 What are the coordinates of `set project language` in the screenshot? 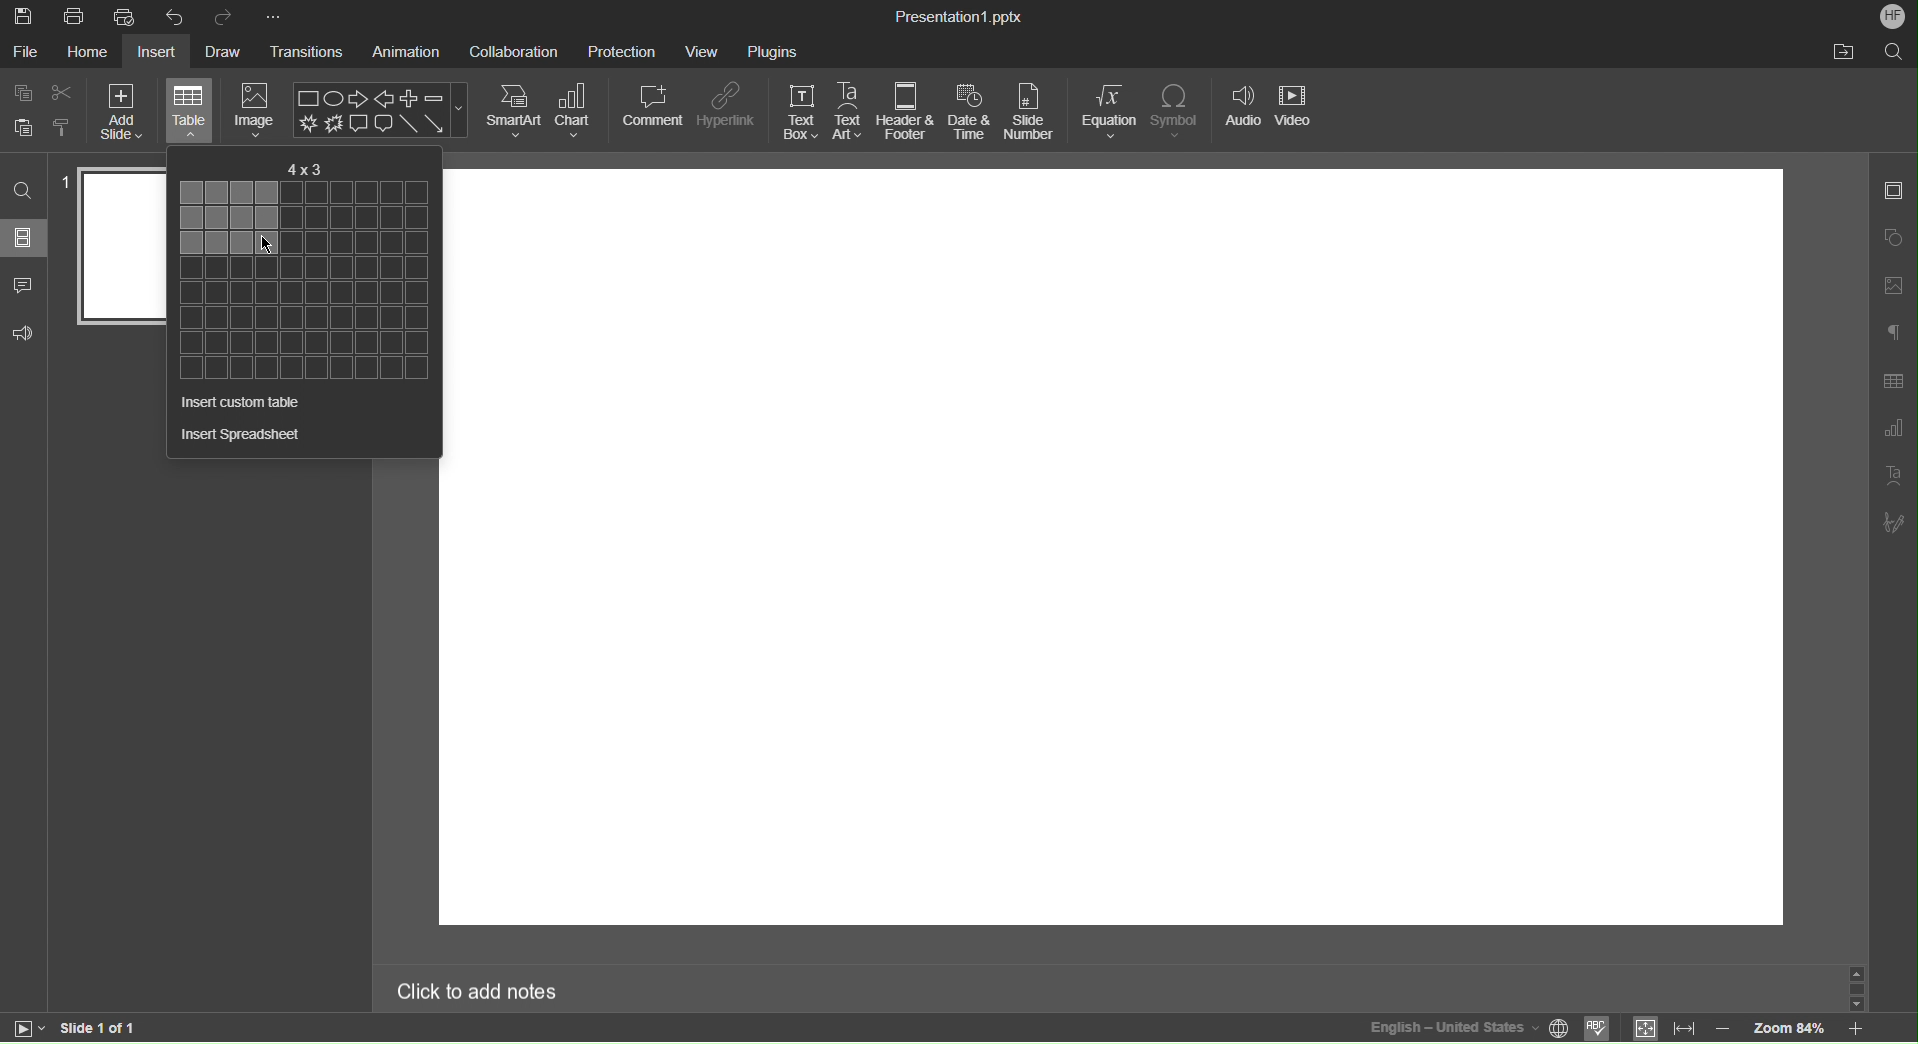 It's located at (1561, 1026).